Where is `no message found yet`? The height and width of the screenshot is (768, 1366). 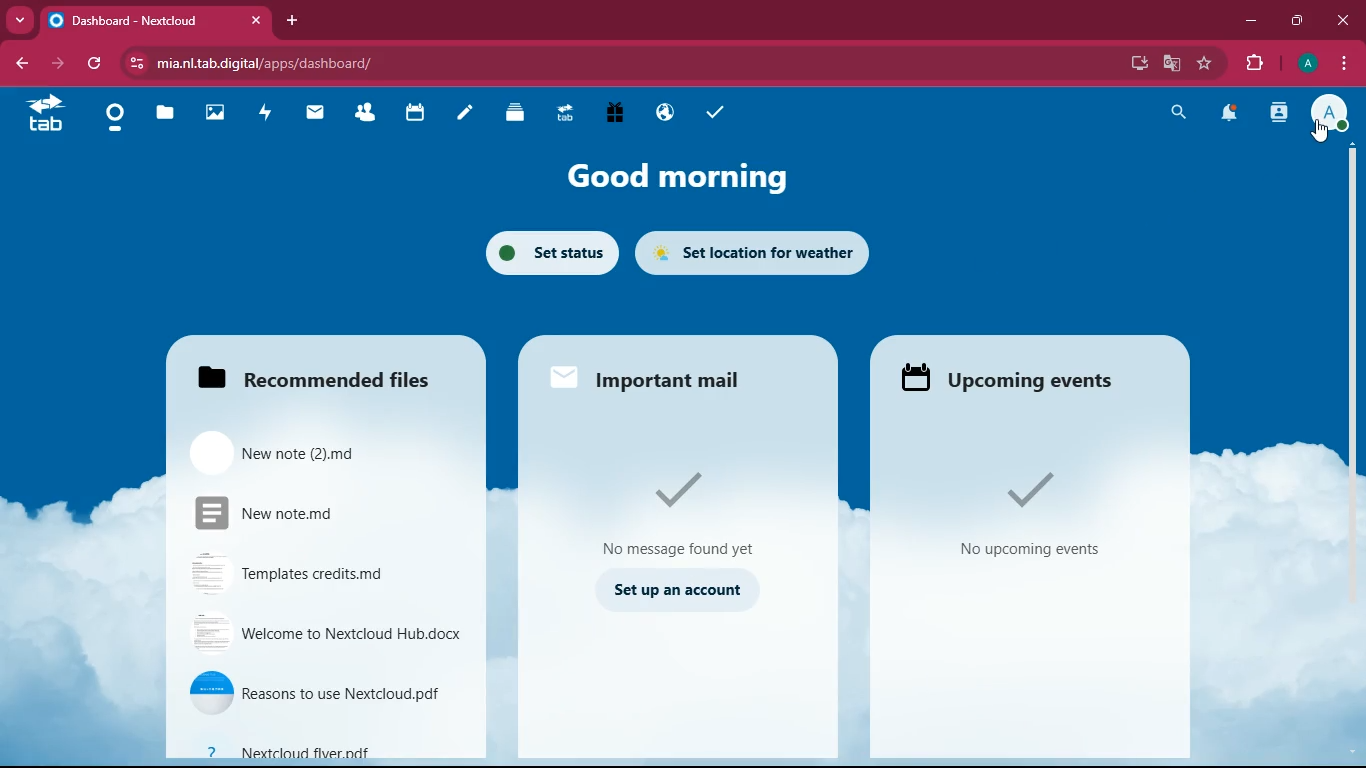 no message found yet is located at coordinates (687, 510).